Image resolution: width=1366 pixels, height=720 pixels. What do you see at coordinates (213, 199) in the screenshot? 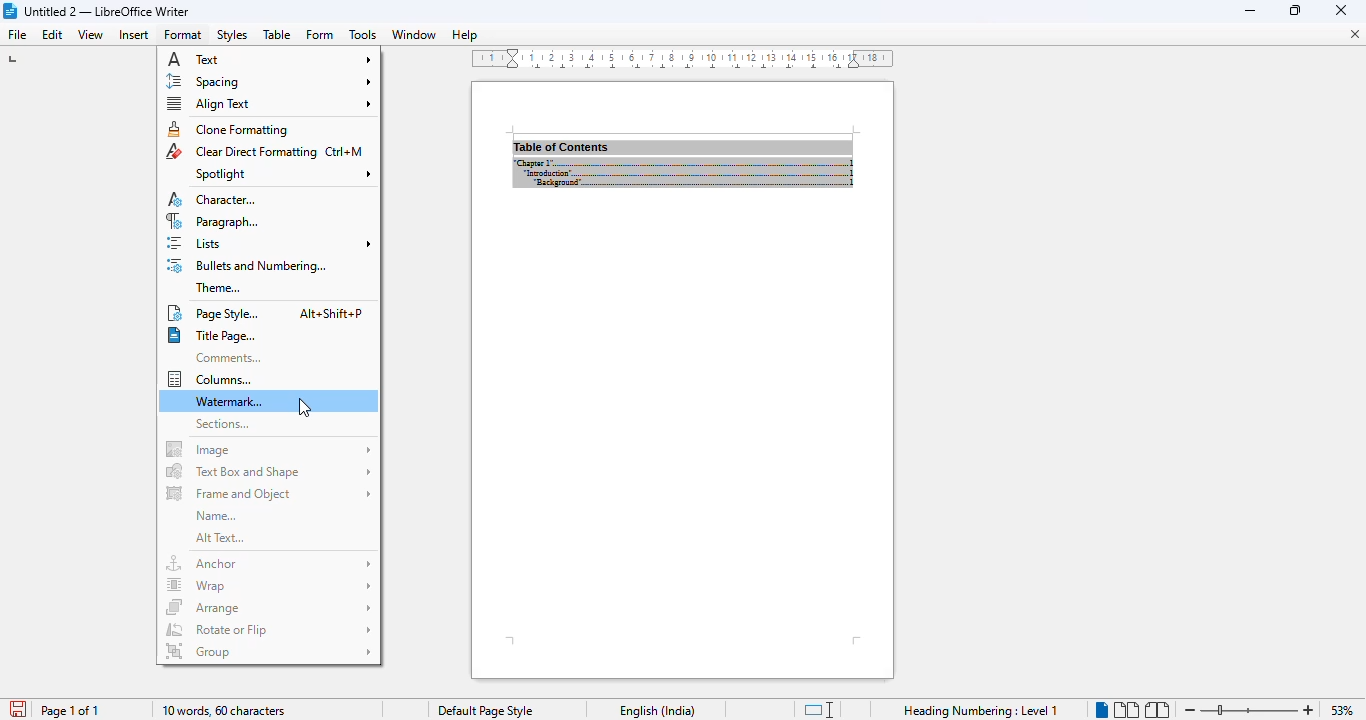
I see `character` at bounding box center [213, 199].